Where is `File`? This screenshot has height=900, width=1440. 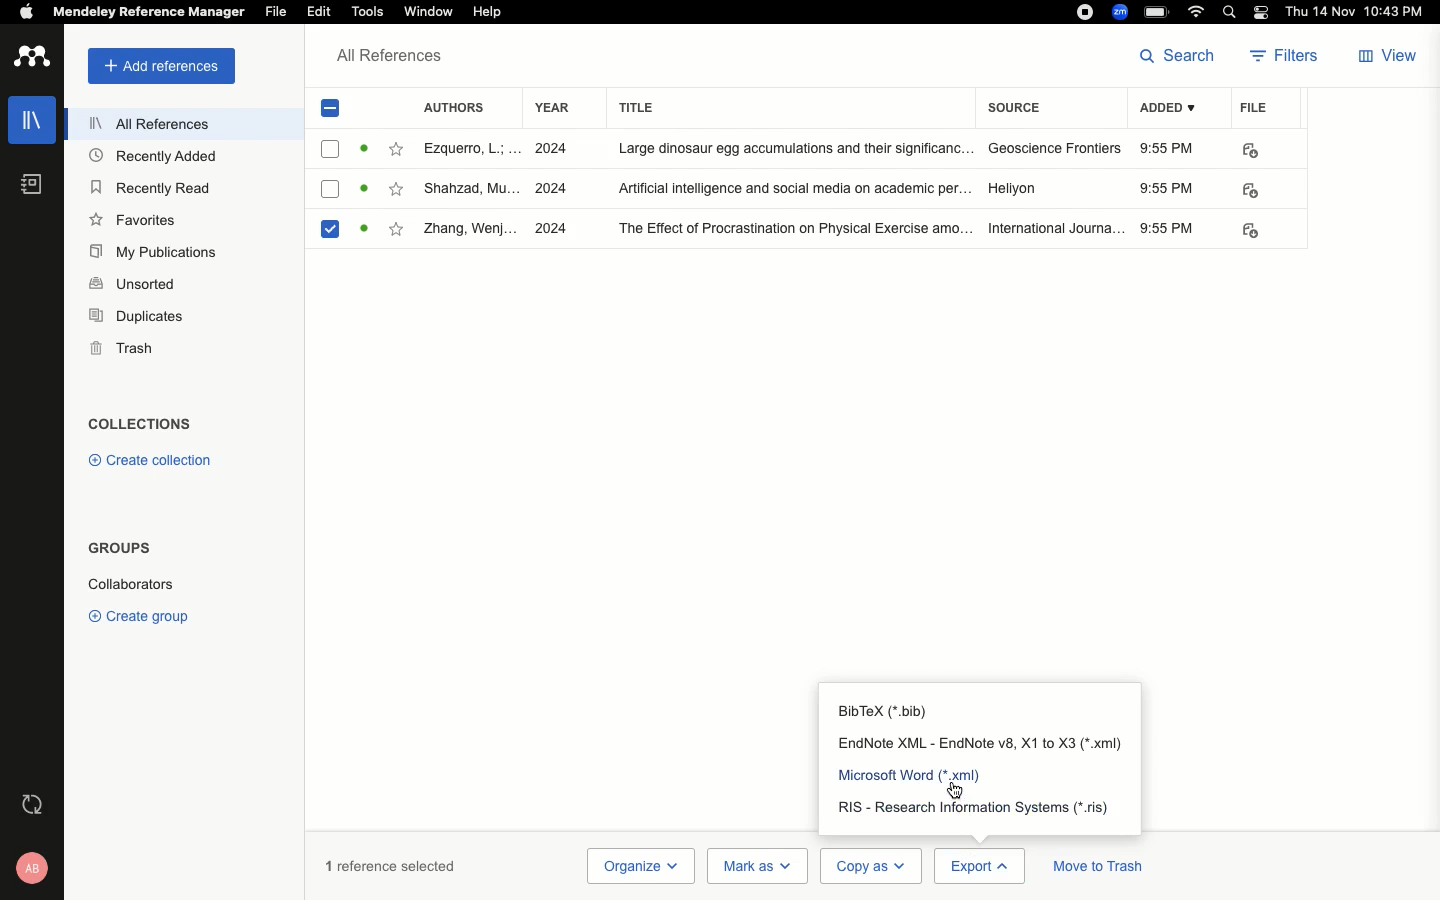 File is located at coordinates (1254, 106).